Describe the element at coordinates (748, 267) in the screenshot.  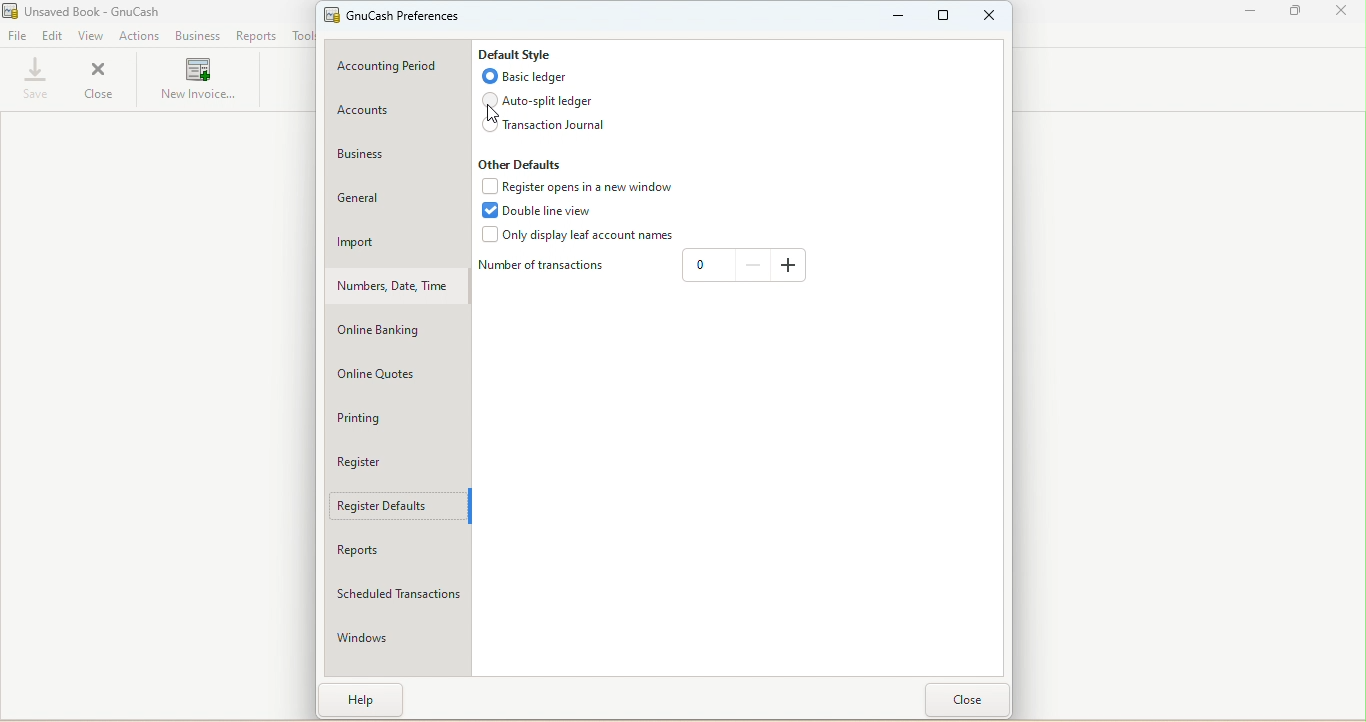
I see `Decrease` at that location.